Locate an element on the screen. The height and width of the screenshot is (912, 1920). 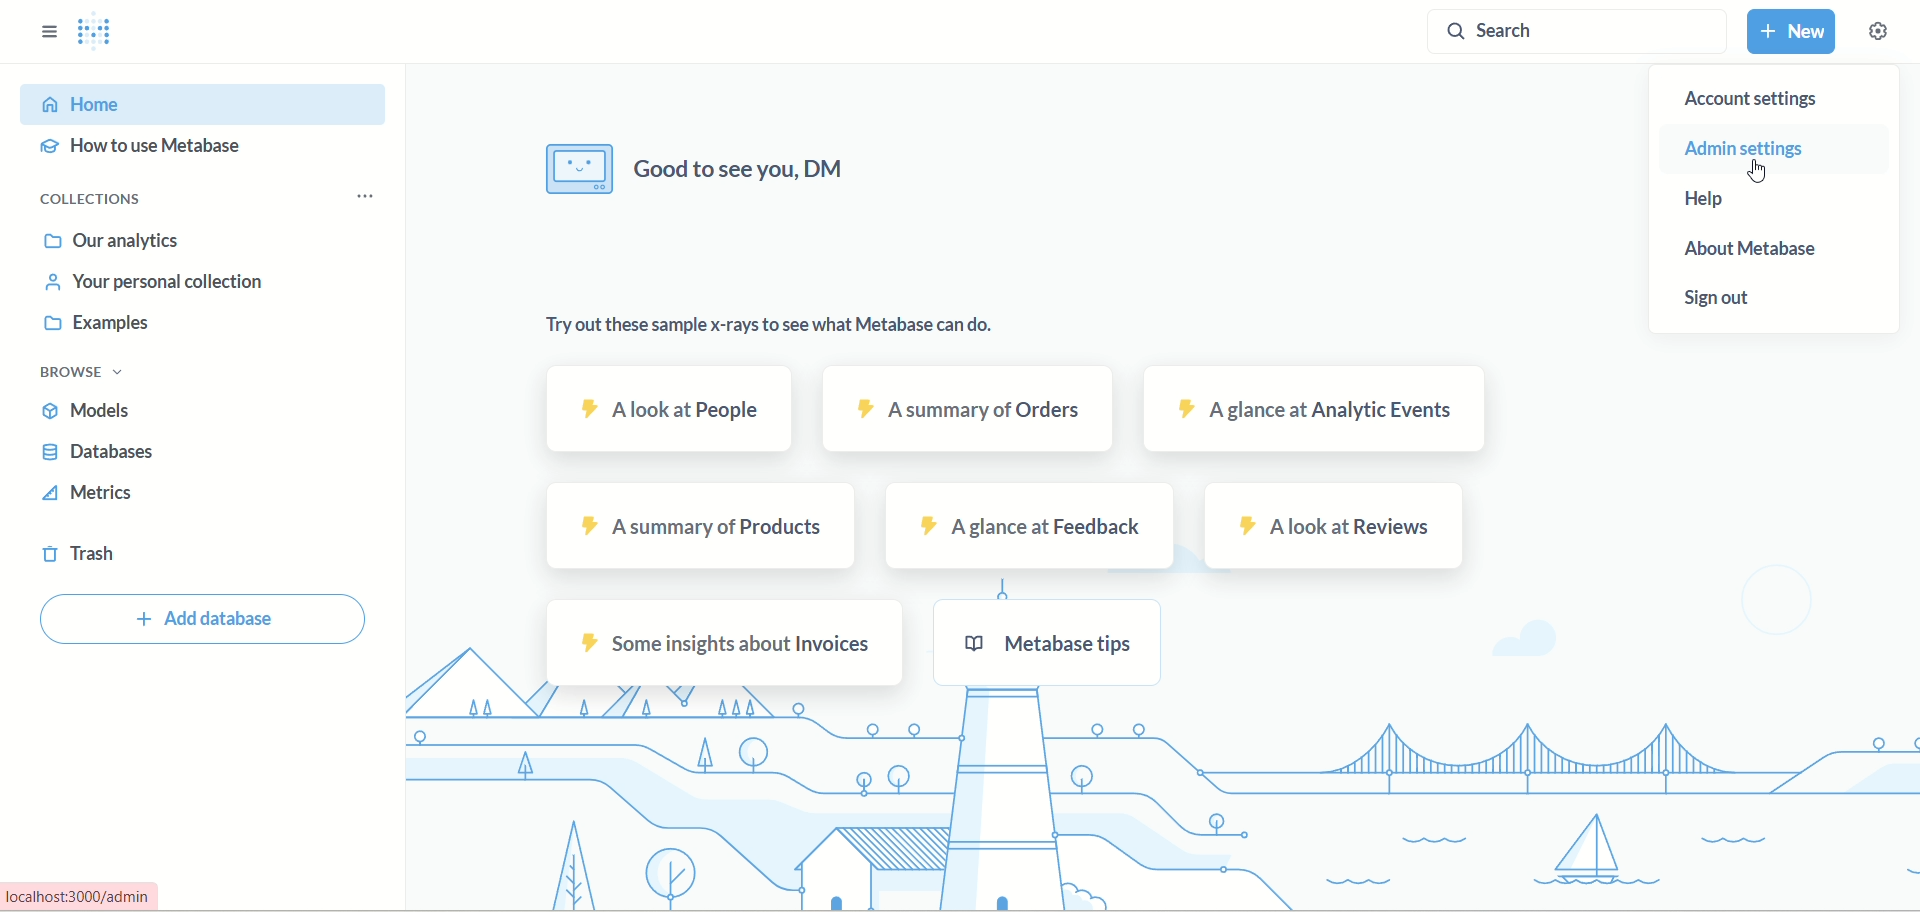
sign out is located at coordinates (1729, 304).